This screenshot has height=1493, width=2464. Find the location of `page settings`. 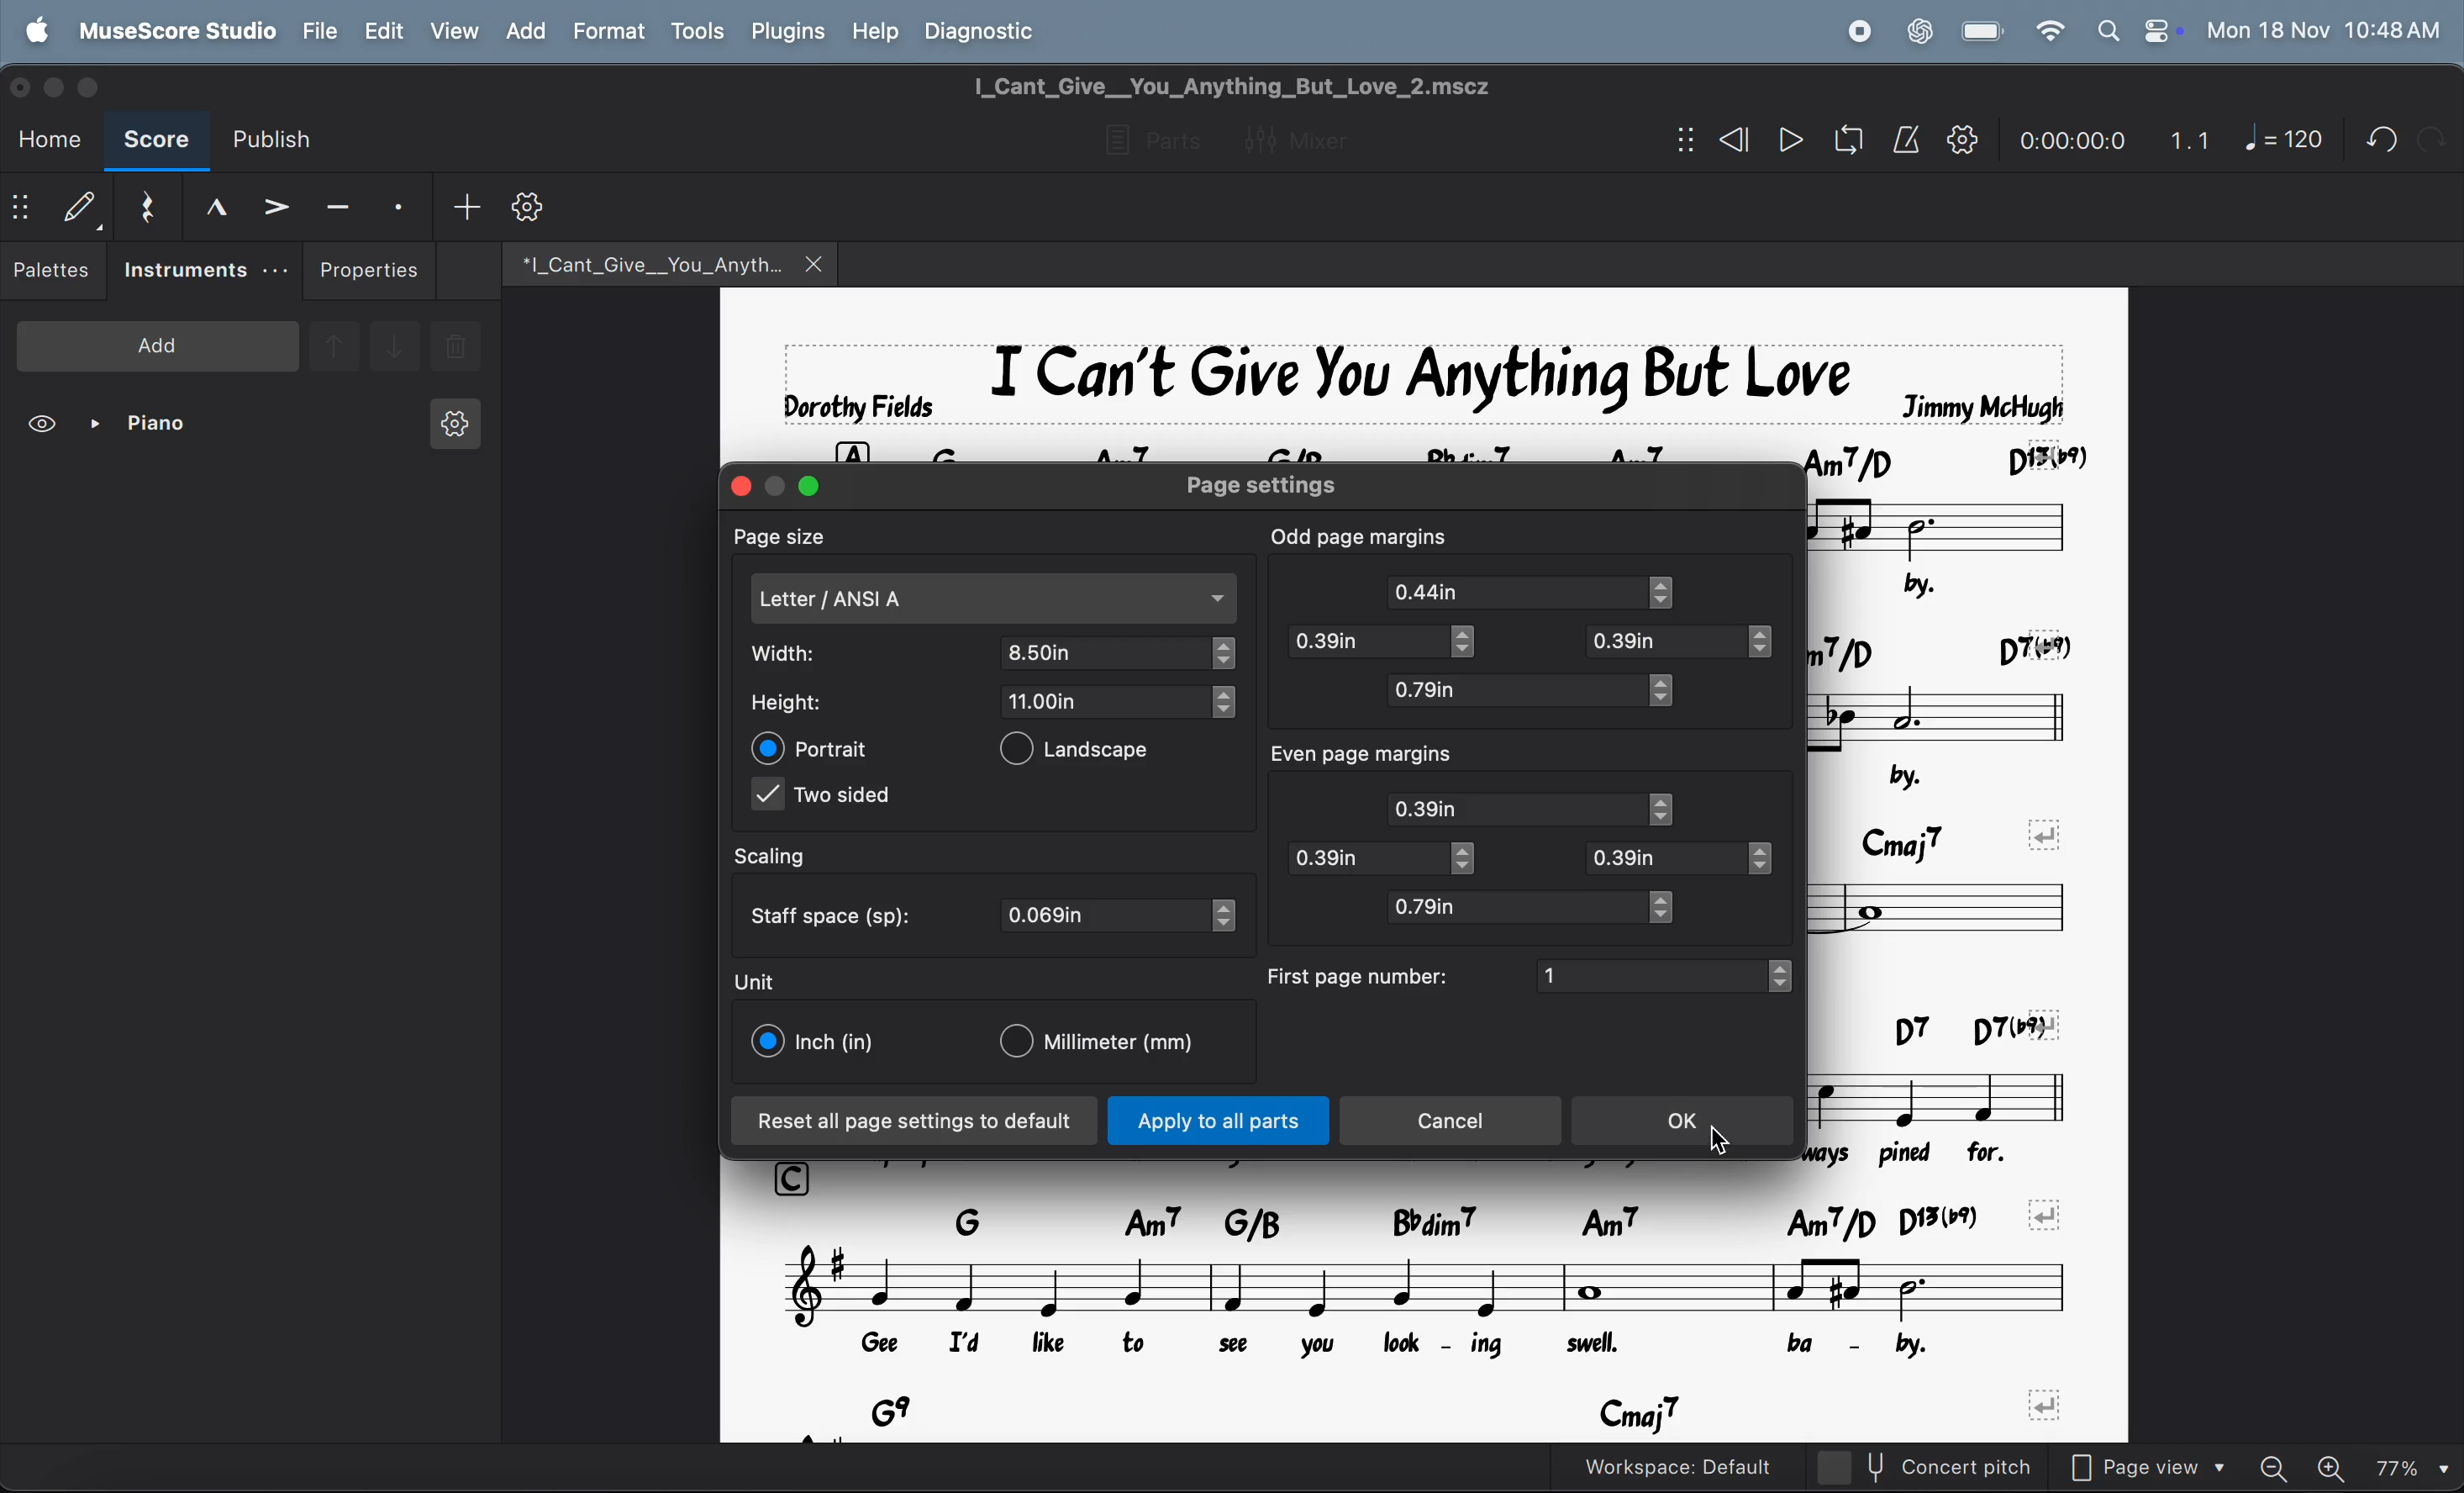

page settings is located at coordinates (1288, 485).